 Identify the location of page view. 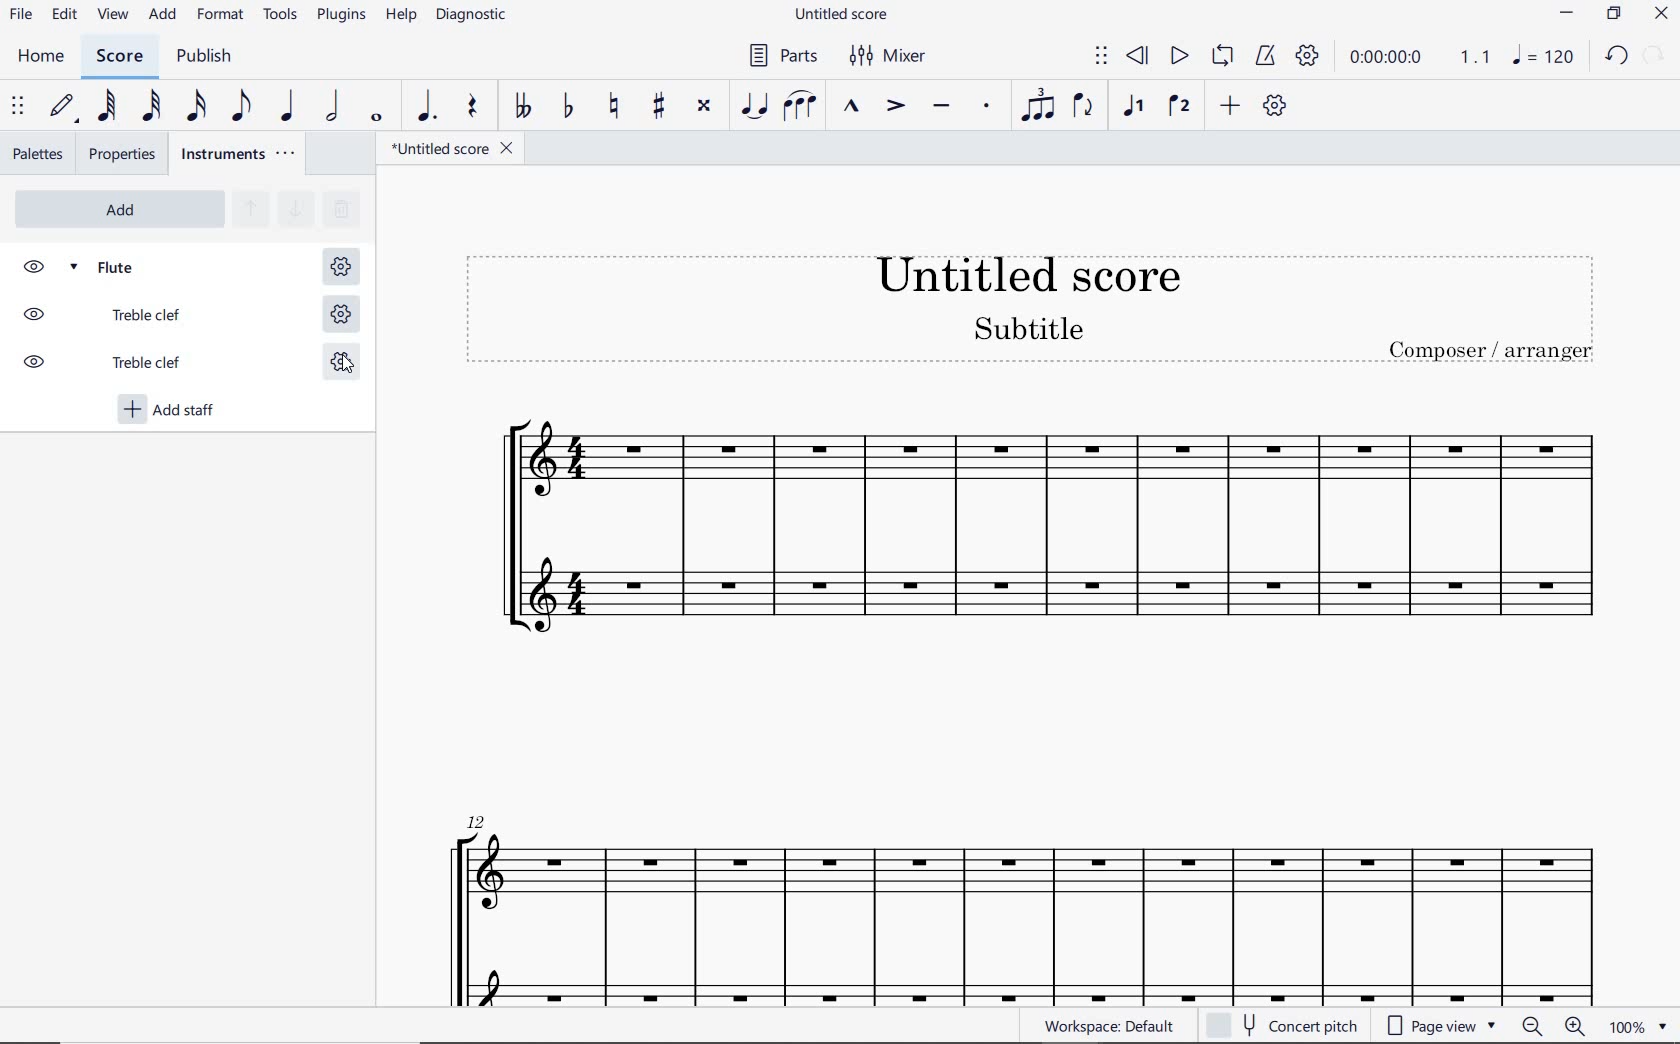
(1439, 1024).